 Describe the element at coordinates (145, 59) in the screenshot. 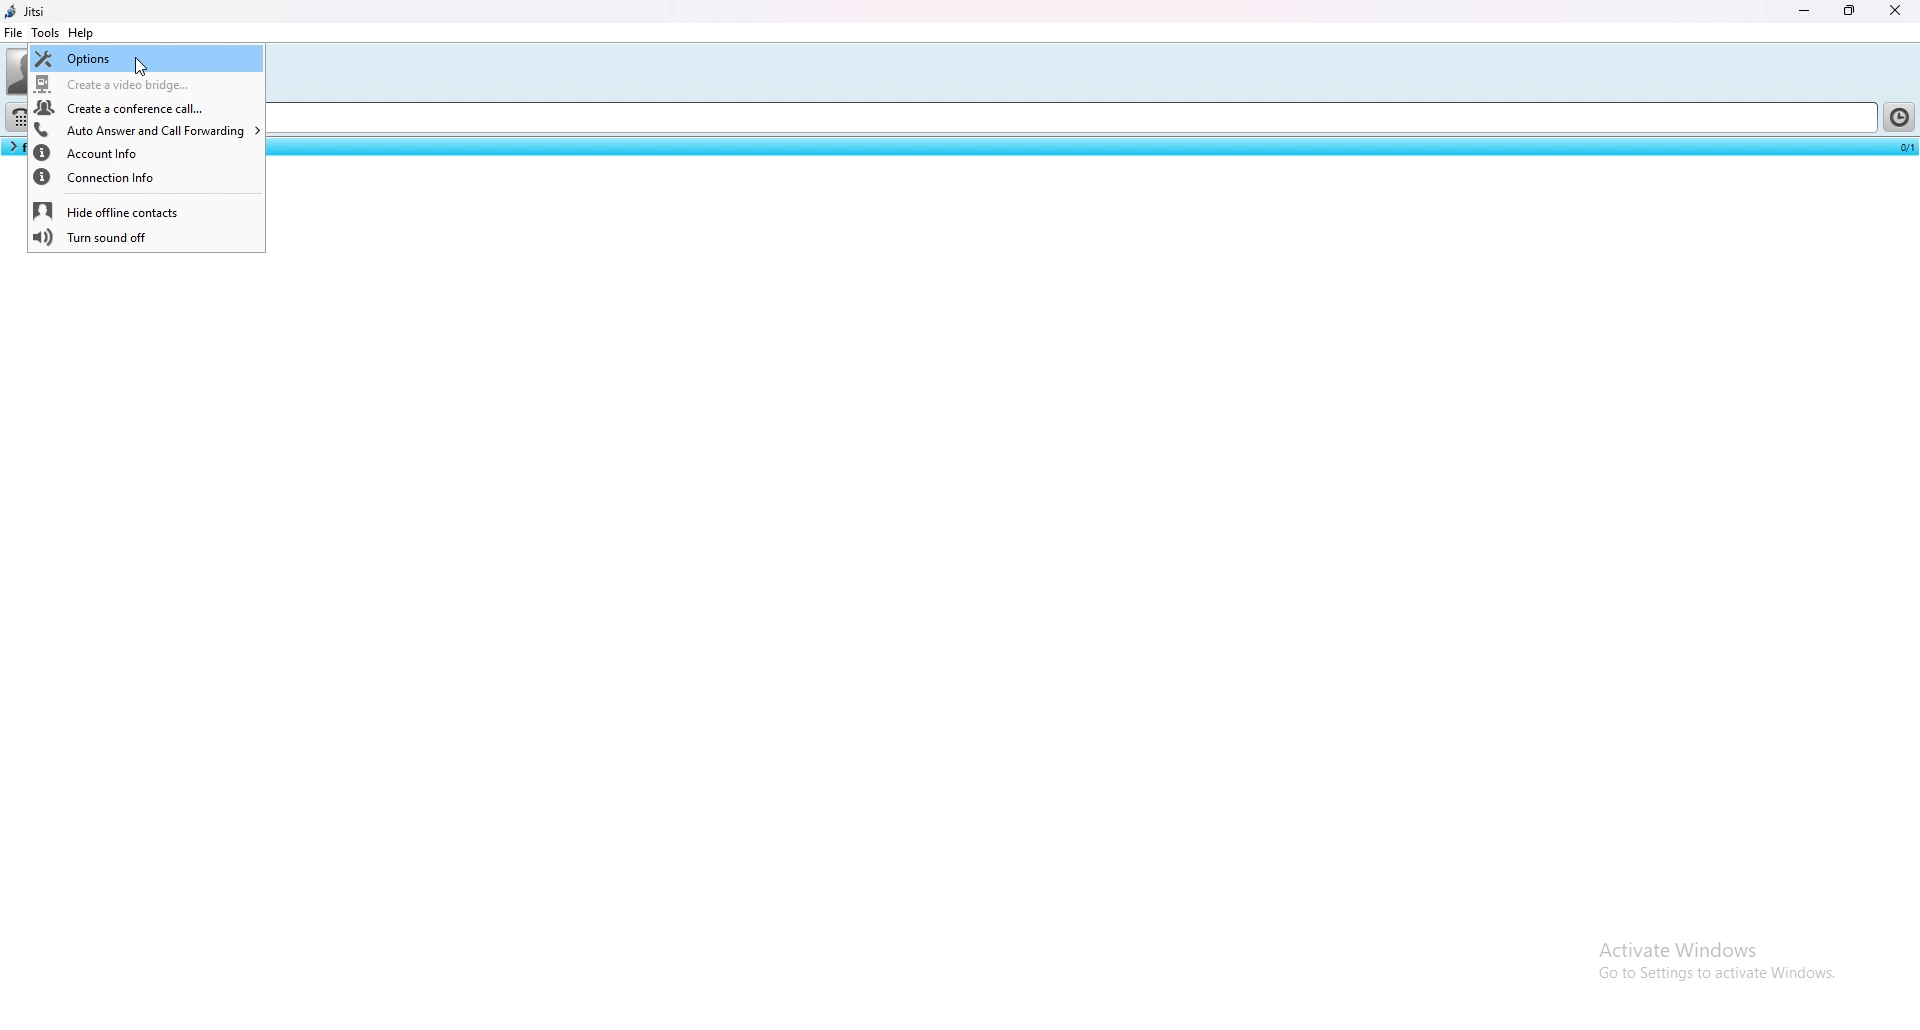

I see `options` at that location.